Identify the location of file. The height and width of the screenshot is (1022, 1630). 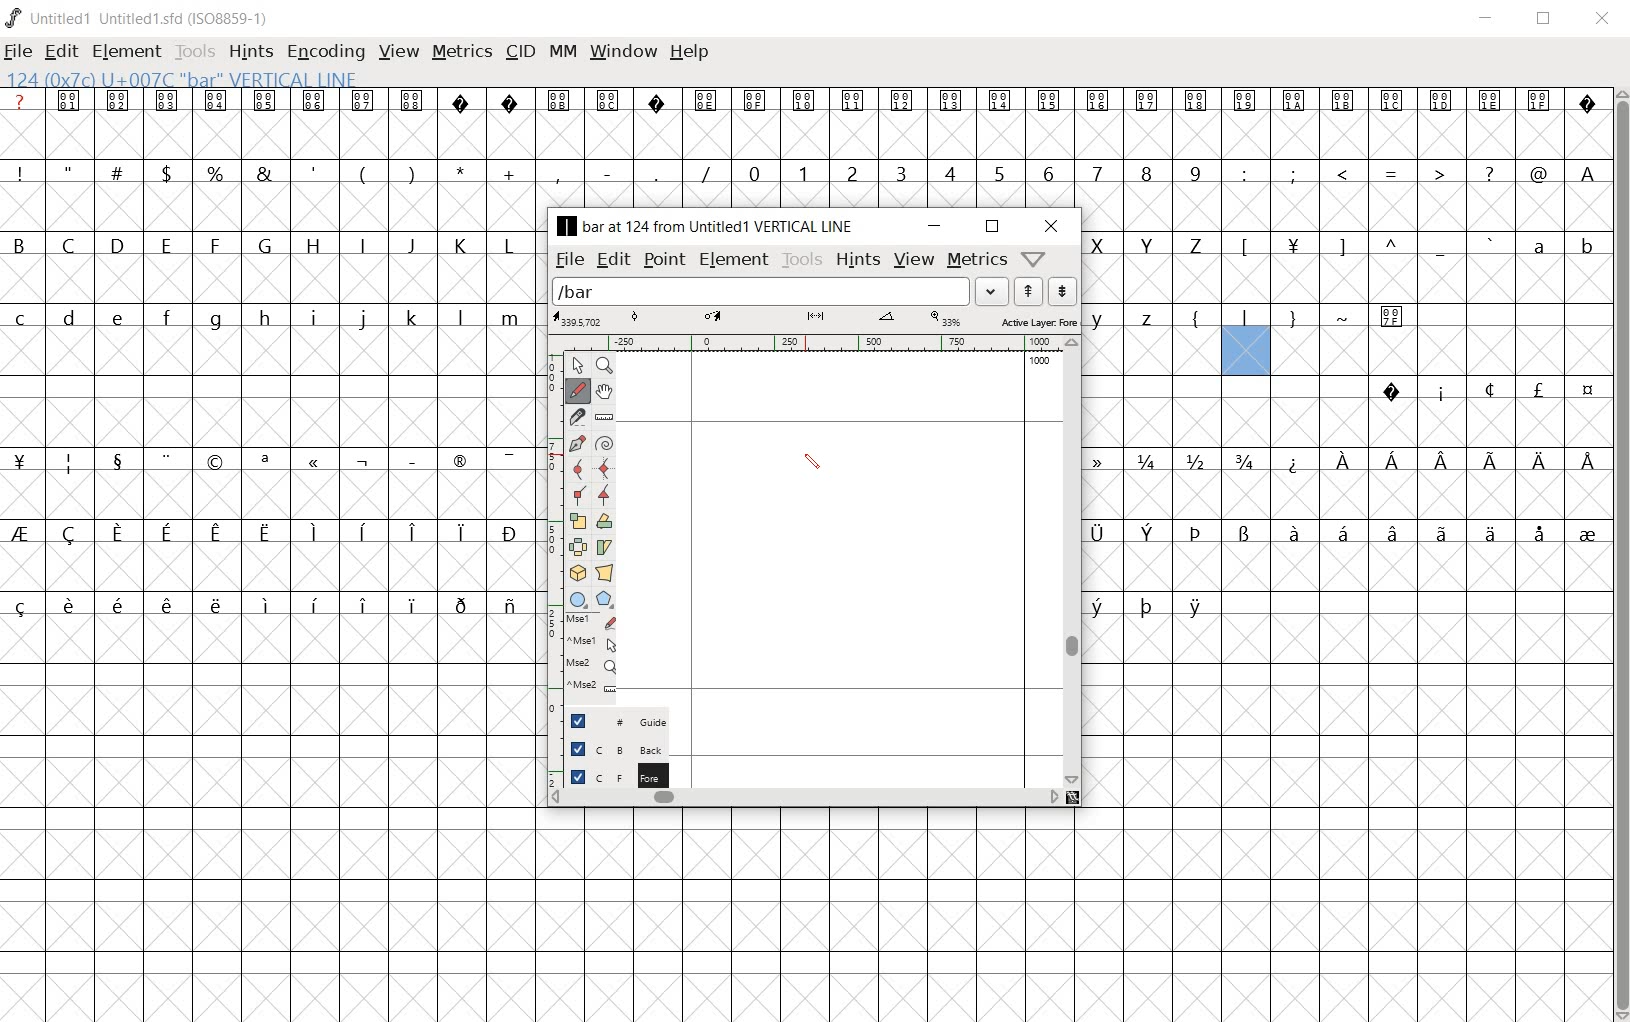
(569, 261).